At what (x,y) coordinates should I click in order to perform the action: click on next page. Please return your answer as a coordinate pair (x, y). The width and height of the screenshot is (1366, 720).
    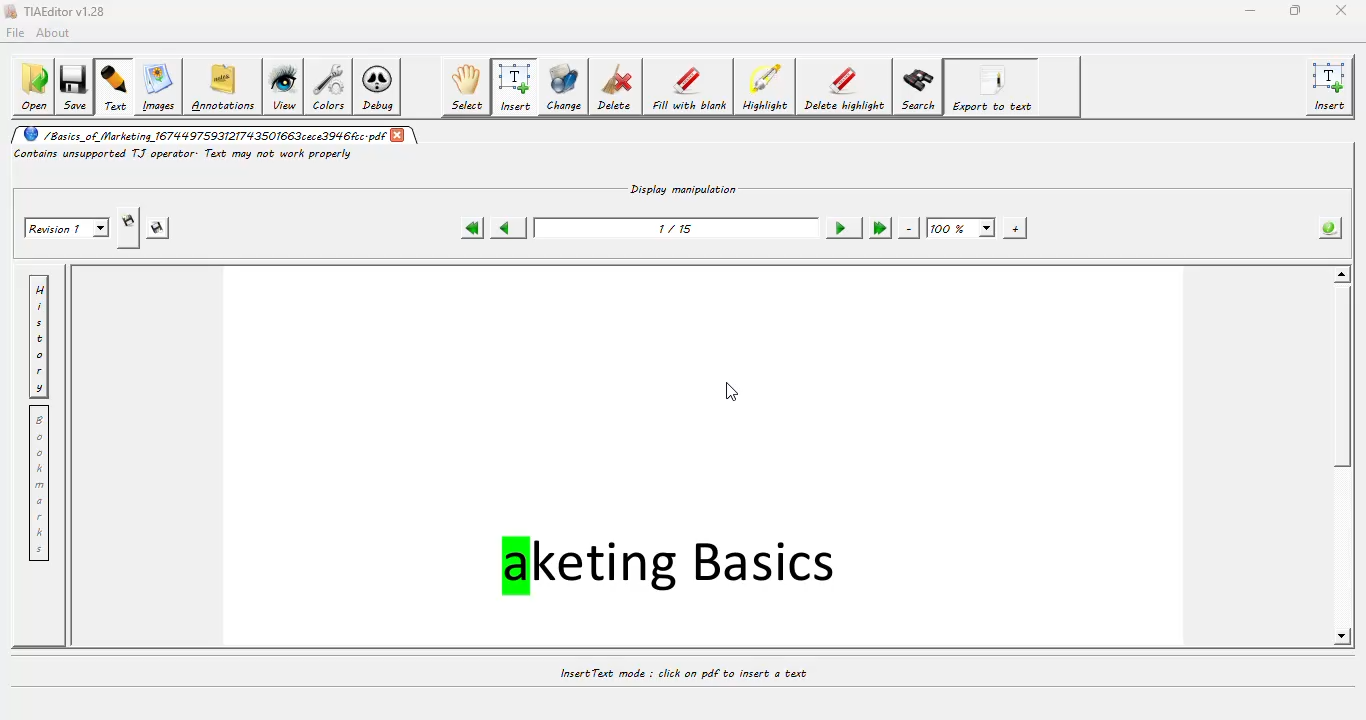
    Looking at the image, I should click on (838, 227).